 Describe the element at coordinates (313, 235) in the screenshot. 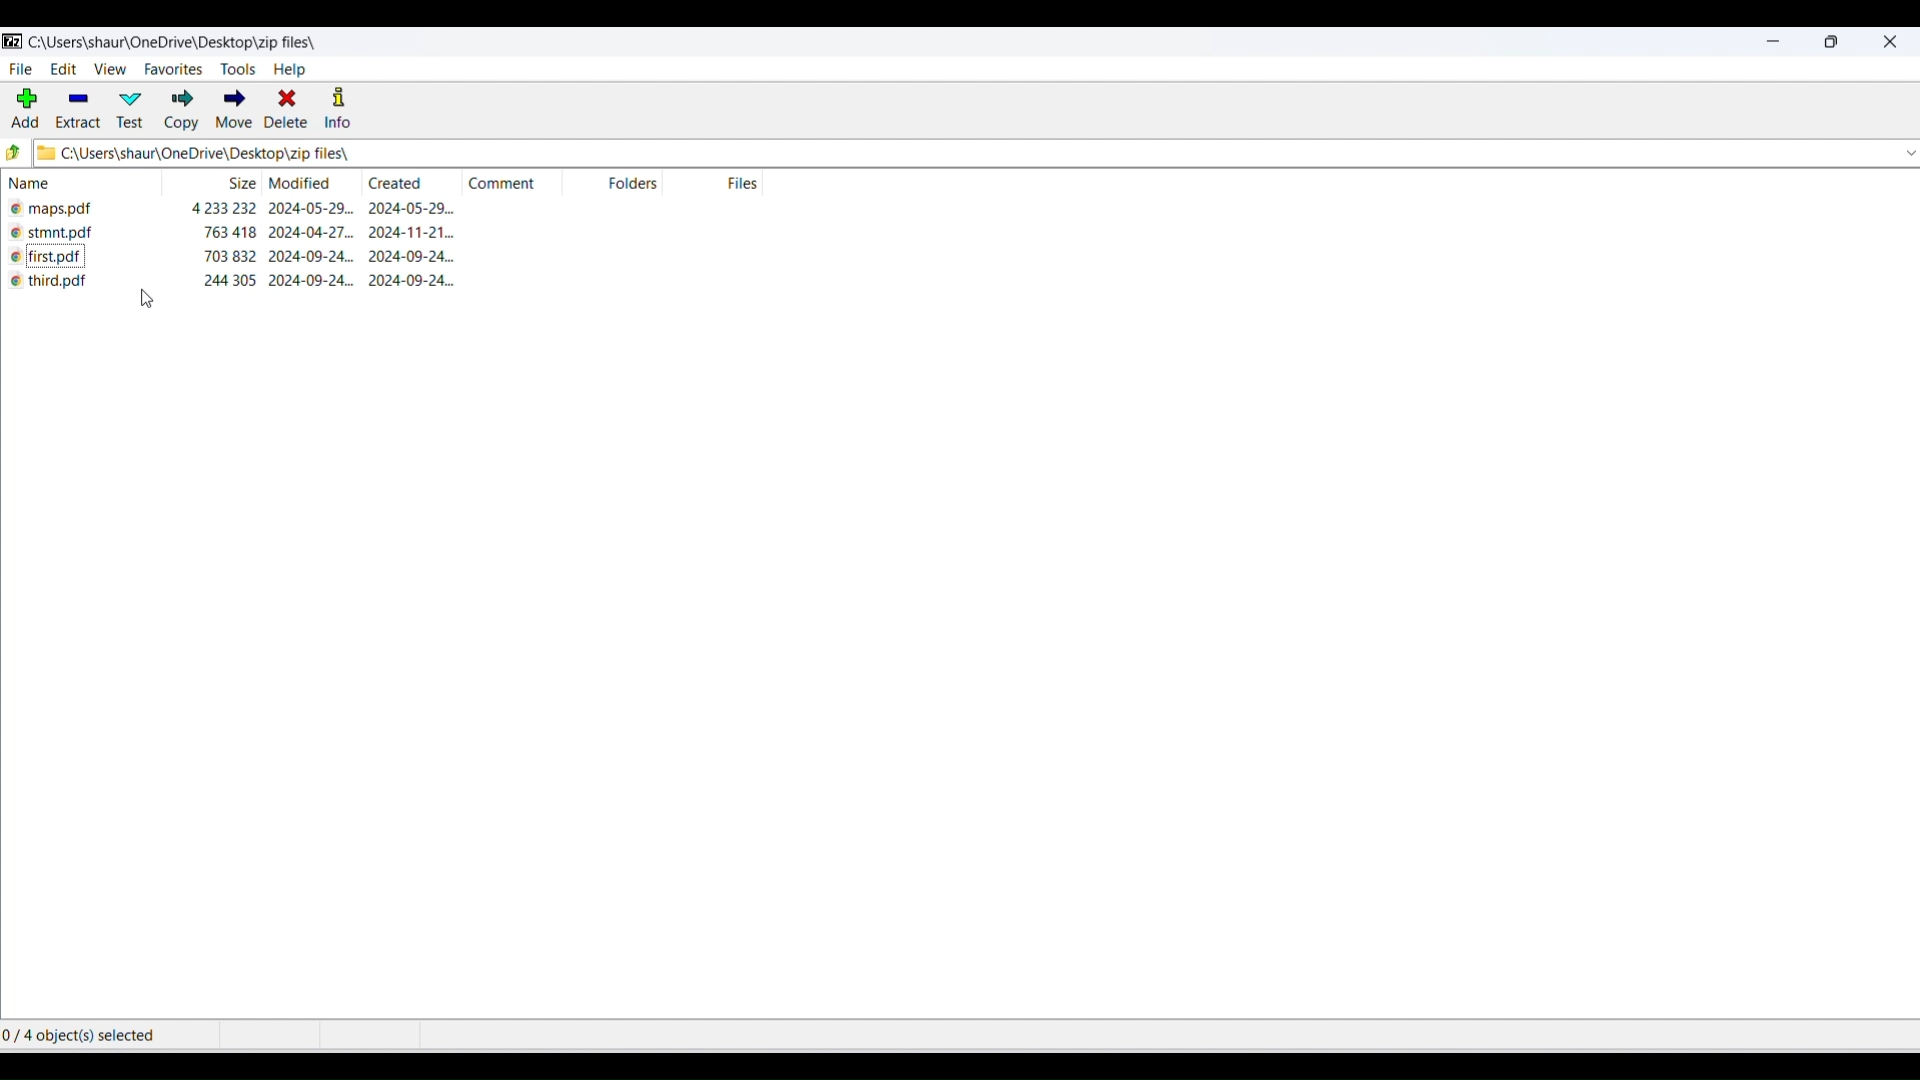

I see `modification date` at that location.